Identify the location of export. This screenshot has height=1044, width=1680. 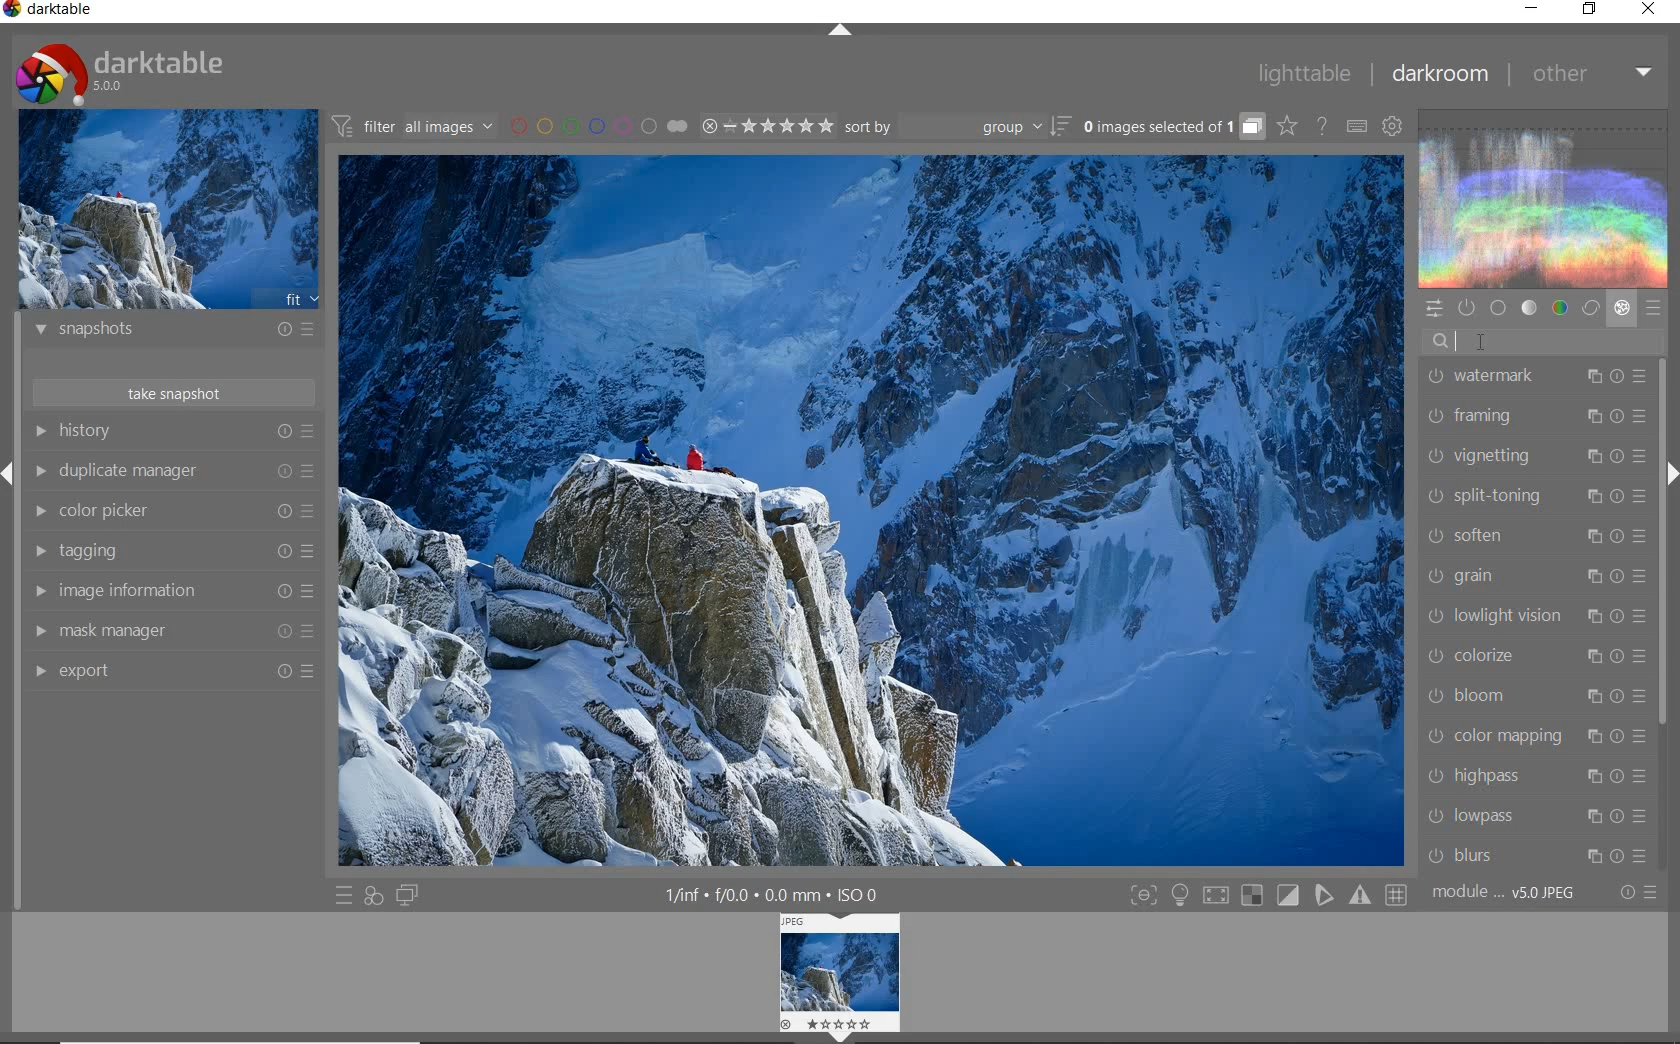
(170, 670).